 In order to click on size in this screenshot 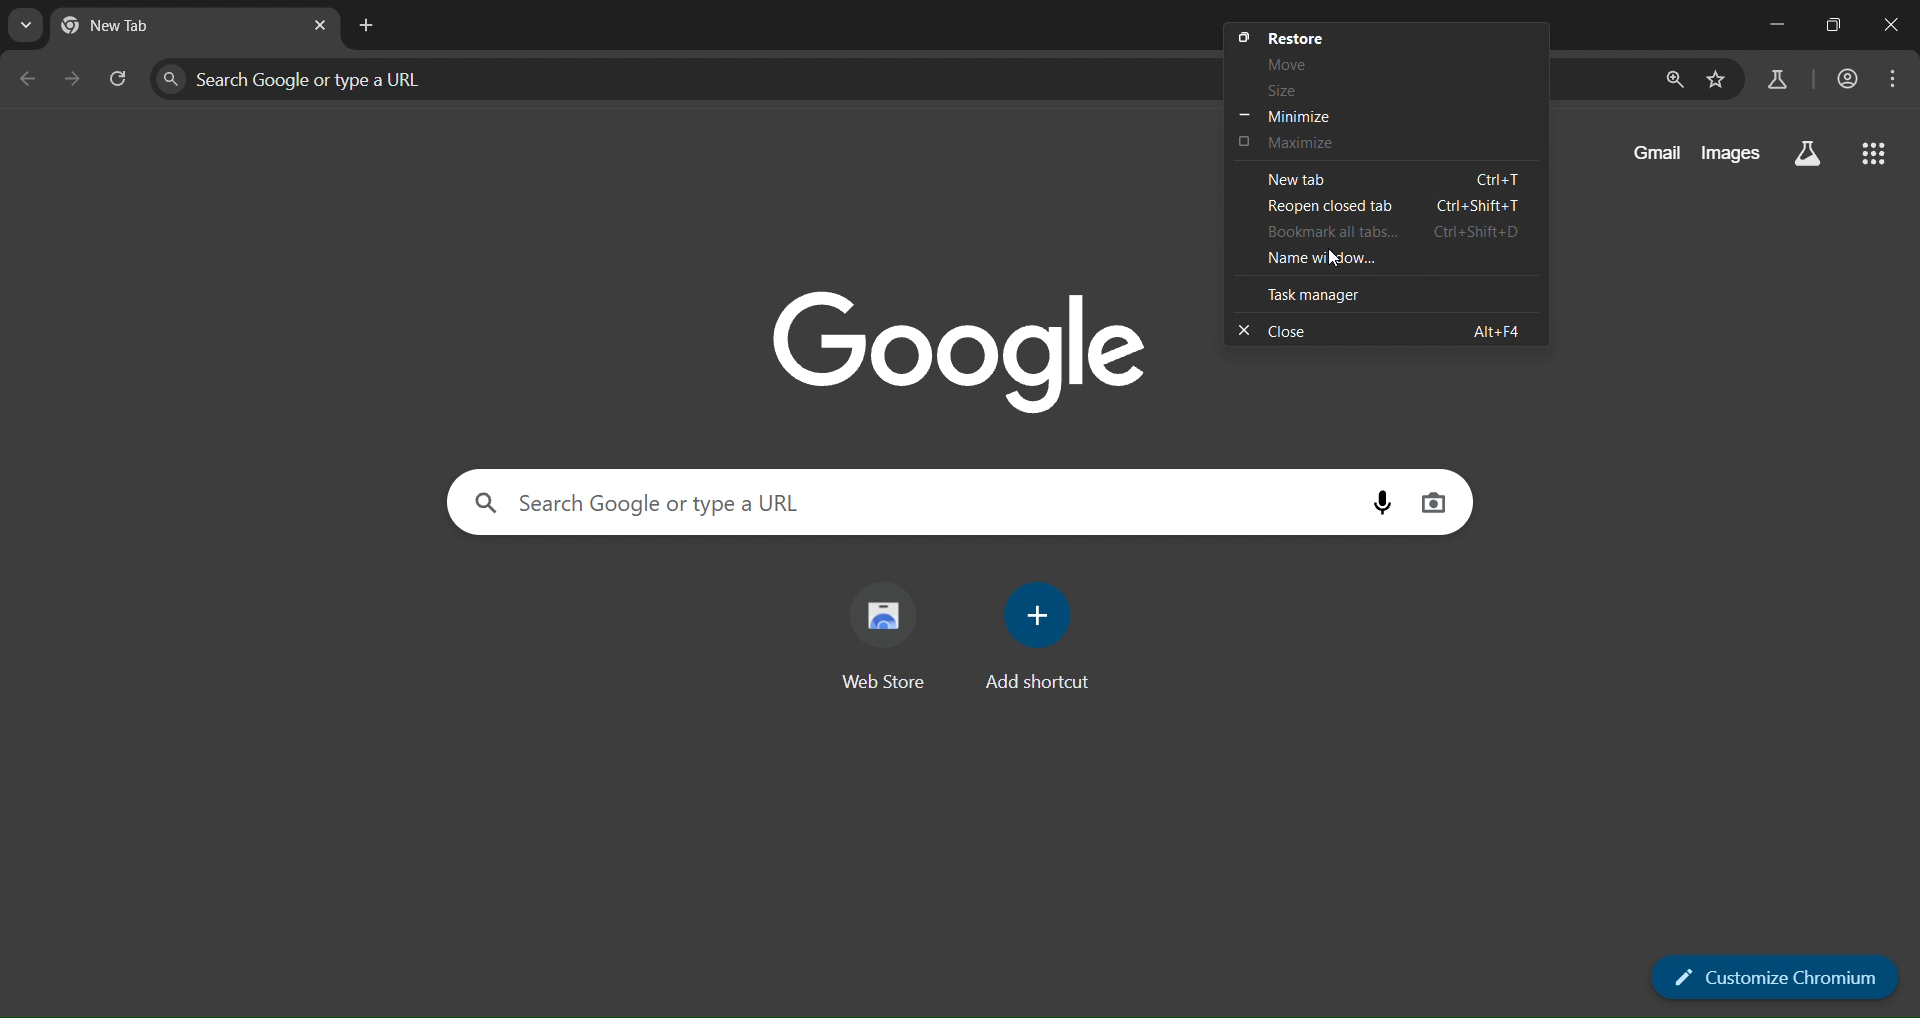, I will do `click(1285, 92)`.